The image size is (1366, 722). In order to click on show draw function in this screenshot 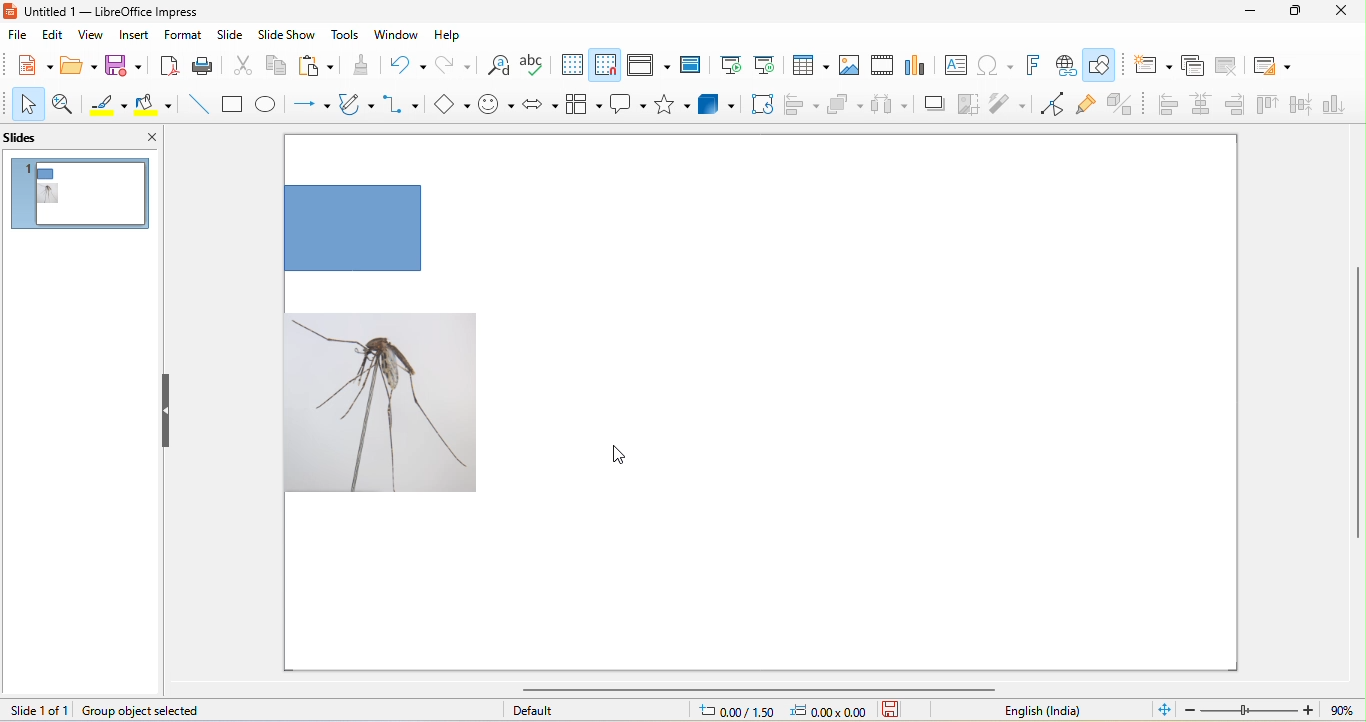, I will do `click(1108, 65)`.